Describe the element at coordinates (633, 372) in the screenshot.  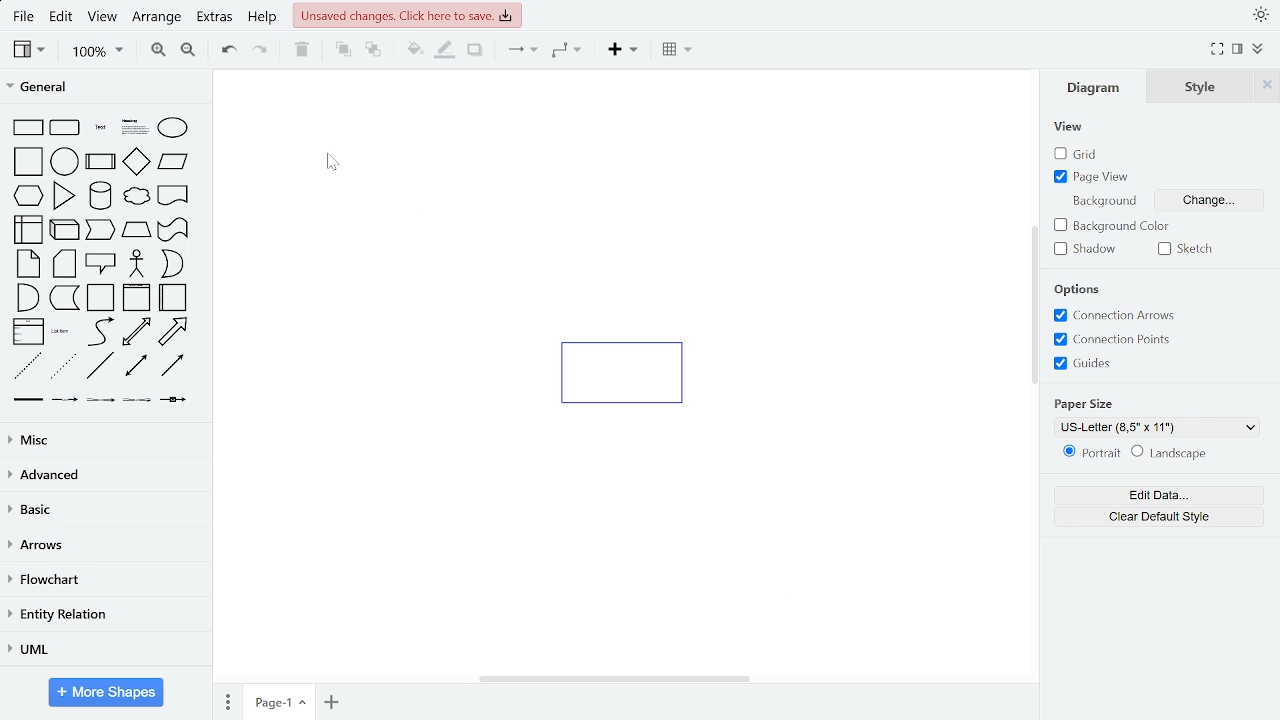
I see `Blue rectangle added` at that location.